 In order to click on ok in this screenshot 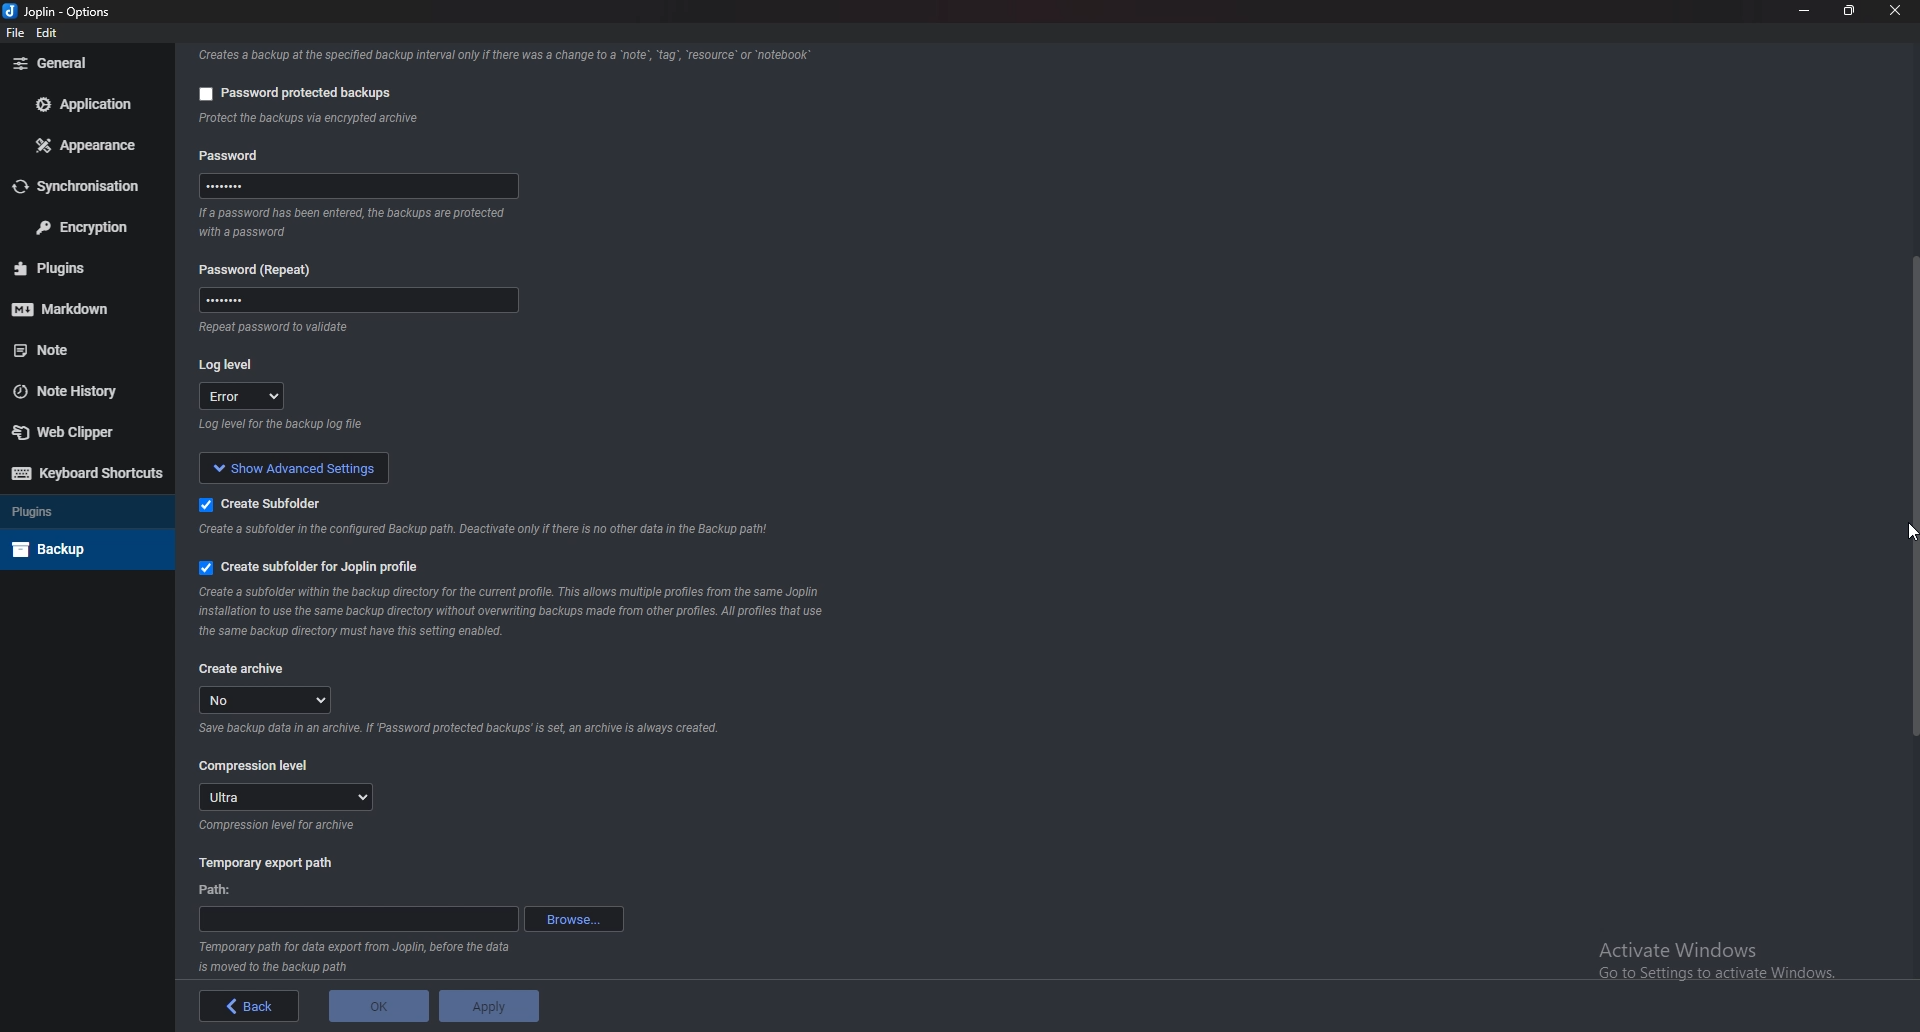, I will do `click(371, 1009)`.